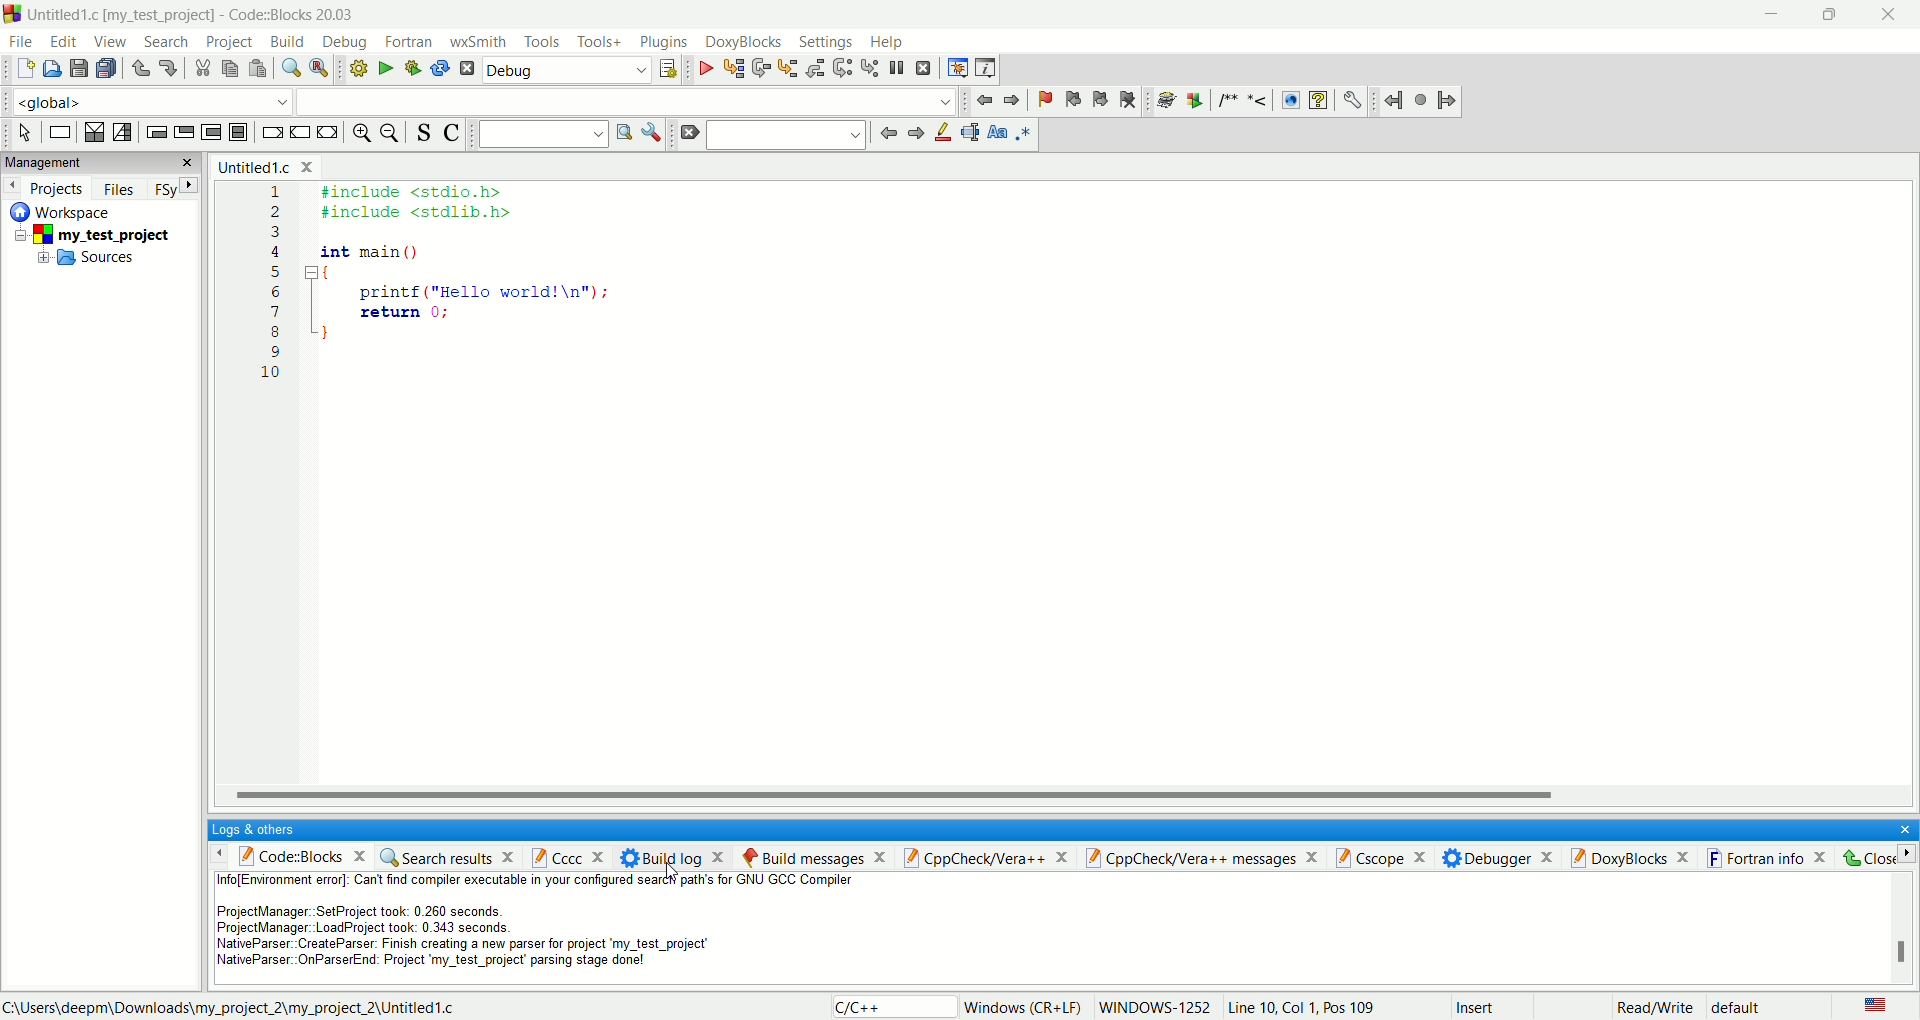 The height and width of the screenshot is (1020, 1920). Describe the element at coordinates (229, 1007) in the screenshot. I see `location` at that location.